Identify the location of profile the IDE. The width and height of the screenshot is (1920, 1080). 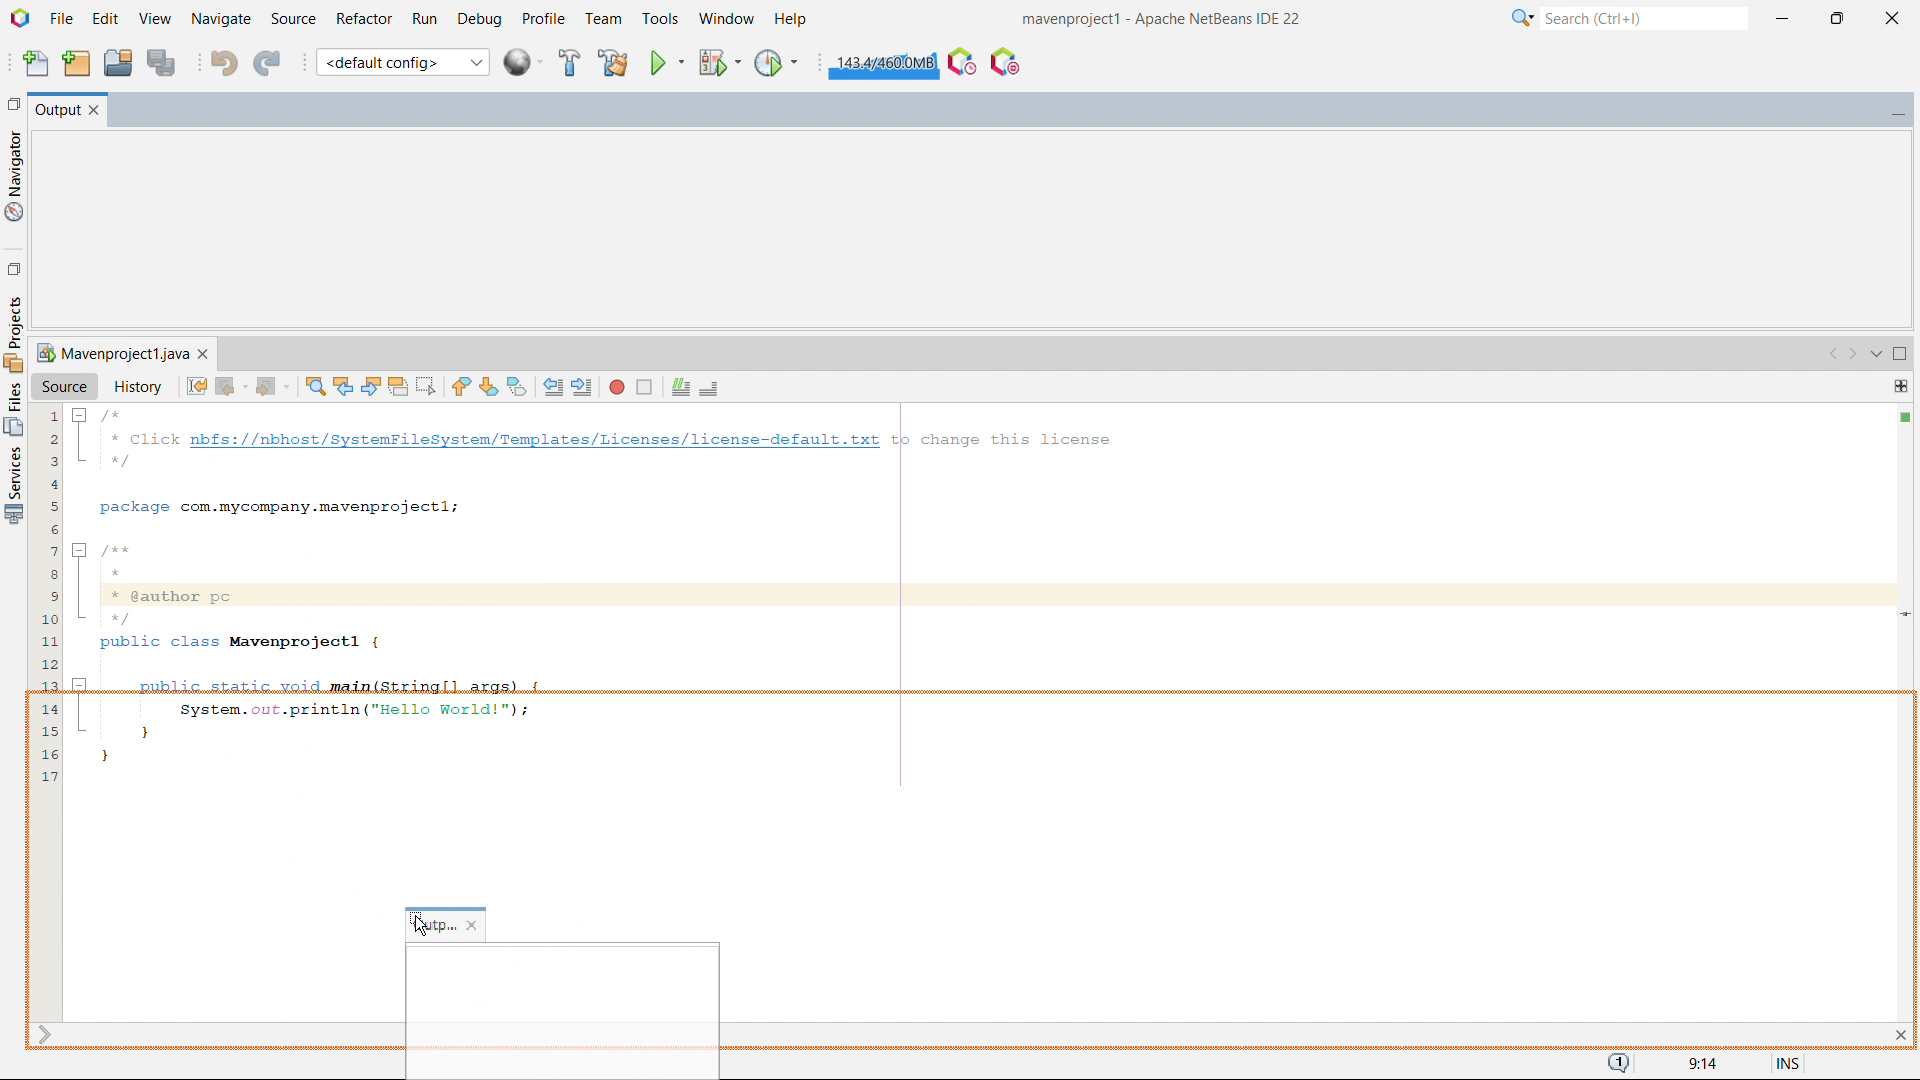
(962, 61).